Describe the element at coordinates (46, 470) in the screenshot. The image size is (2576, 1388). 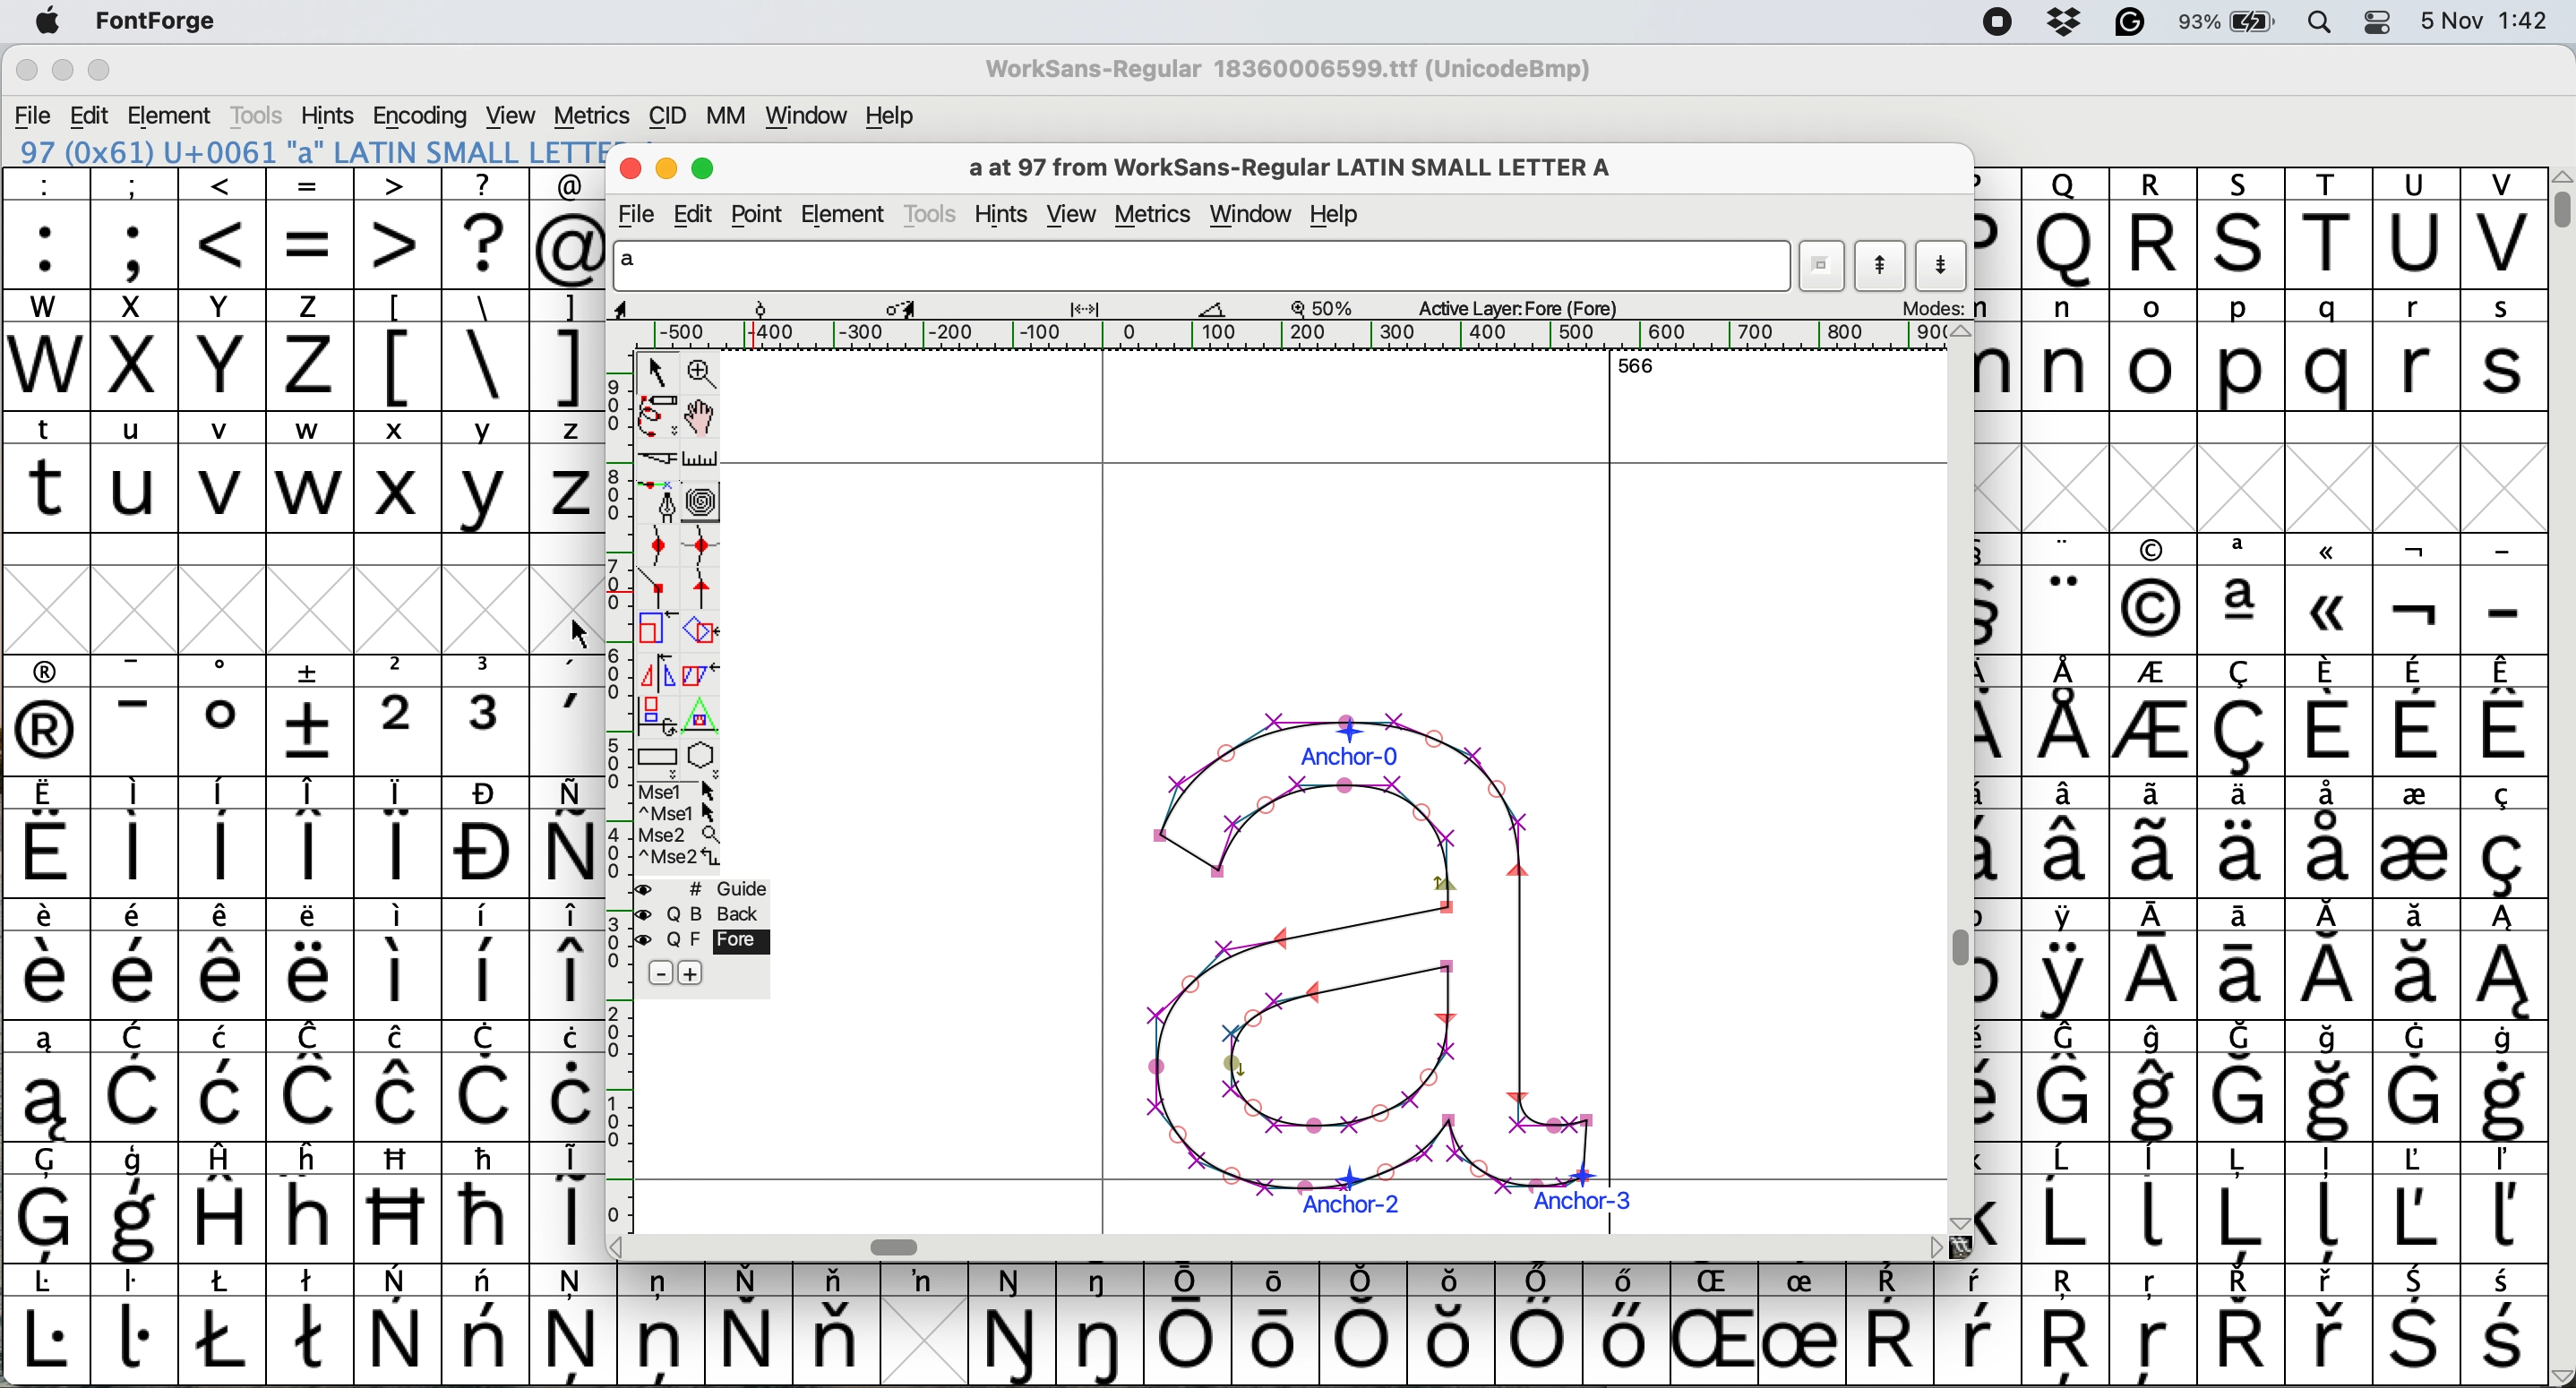
I see `t` at that location.